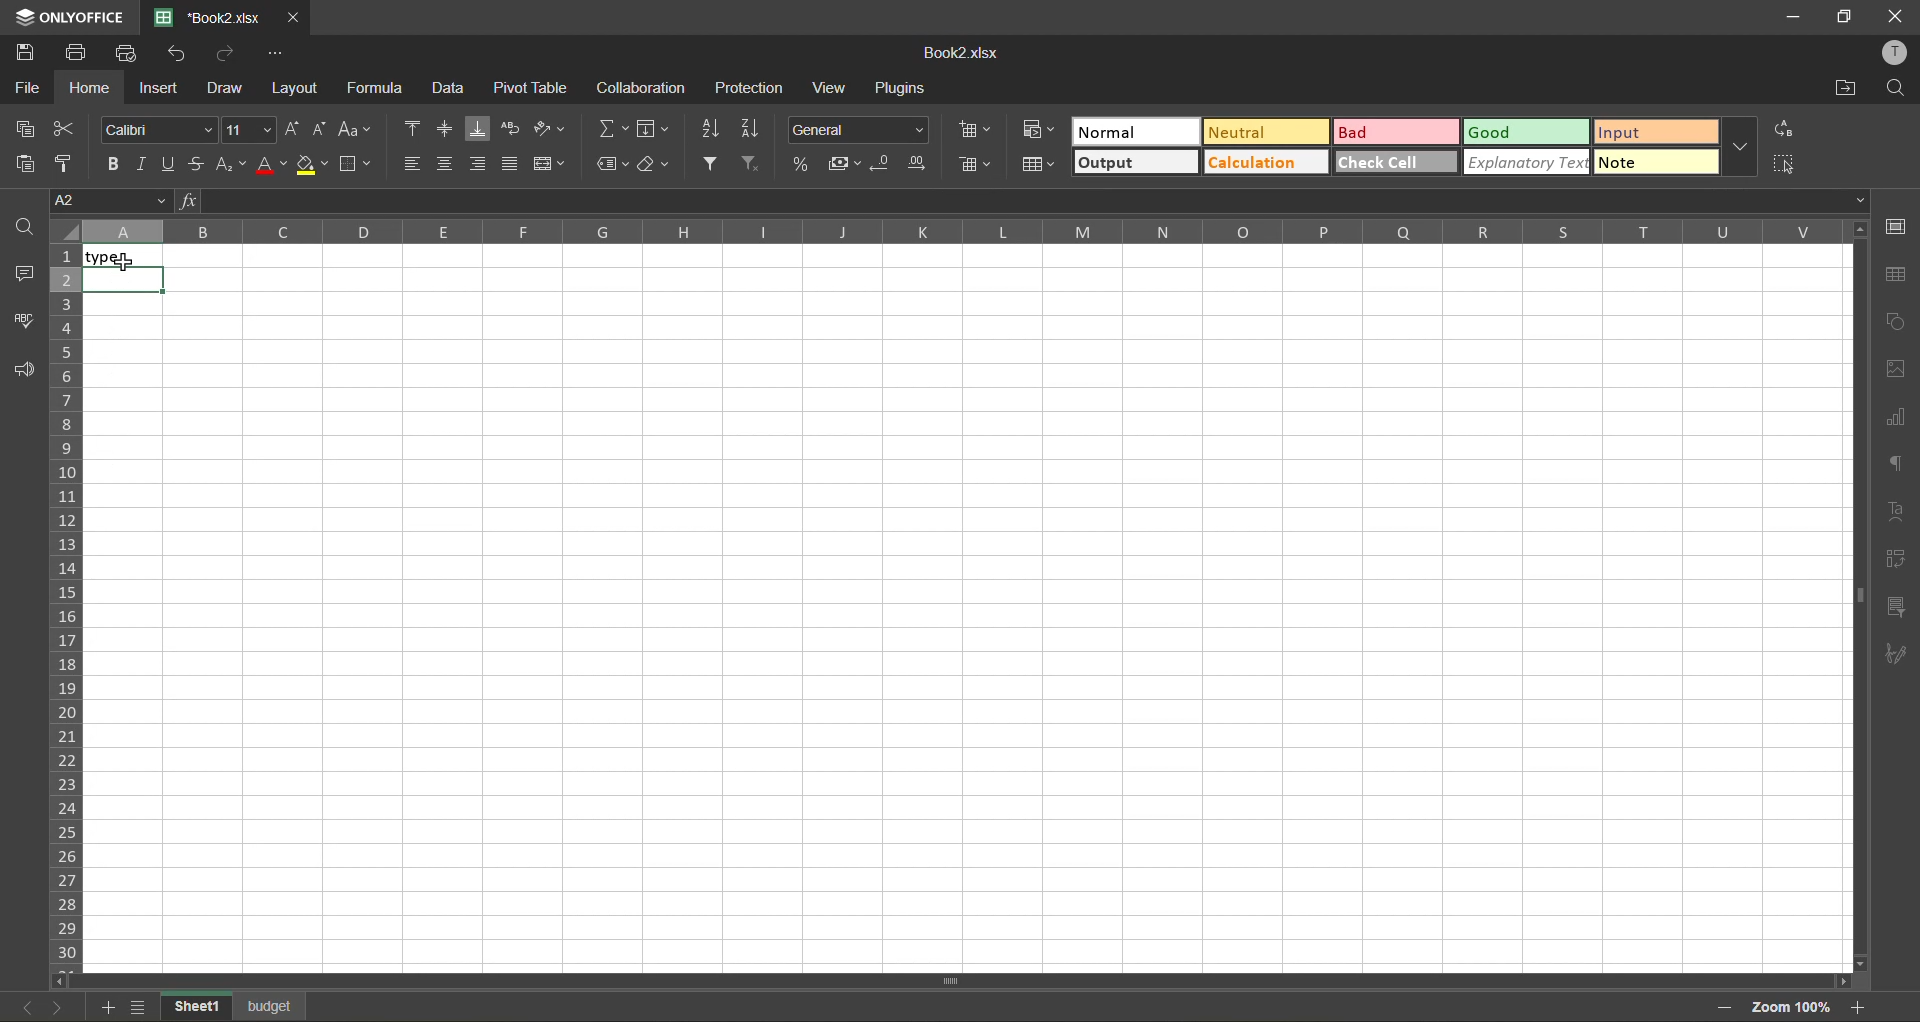  What do you see at coordinates (448, 165) in the screenshot?
I see `align center` at bounding box center [448, 165].